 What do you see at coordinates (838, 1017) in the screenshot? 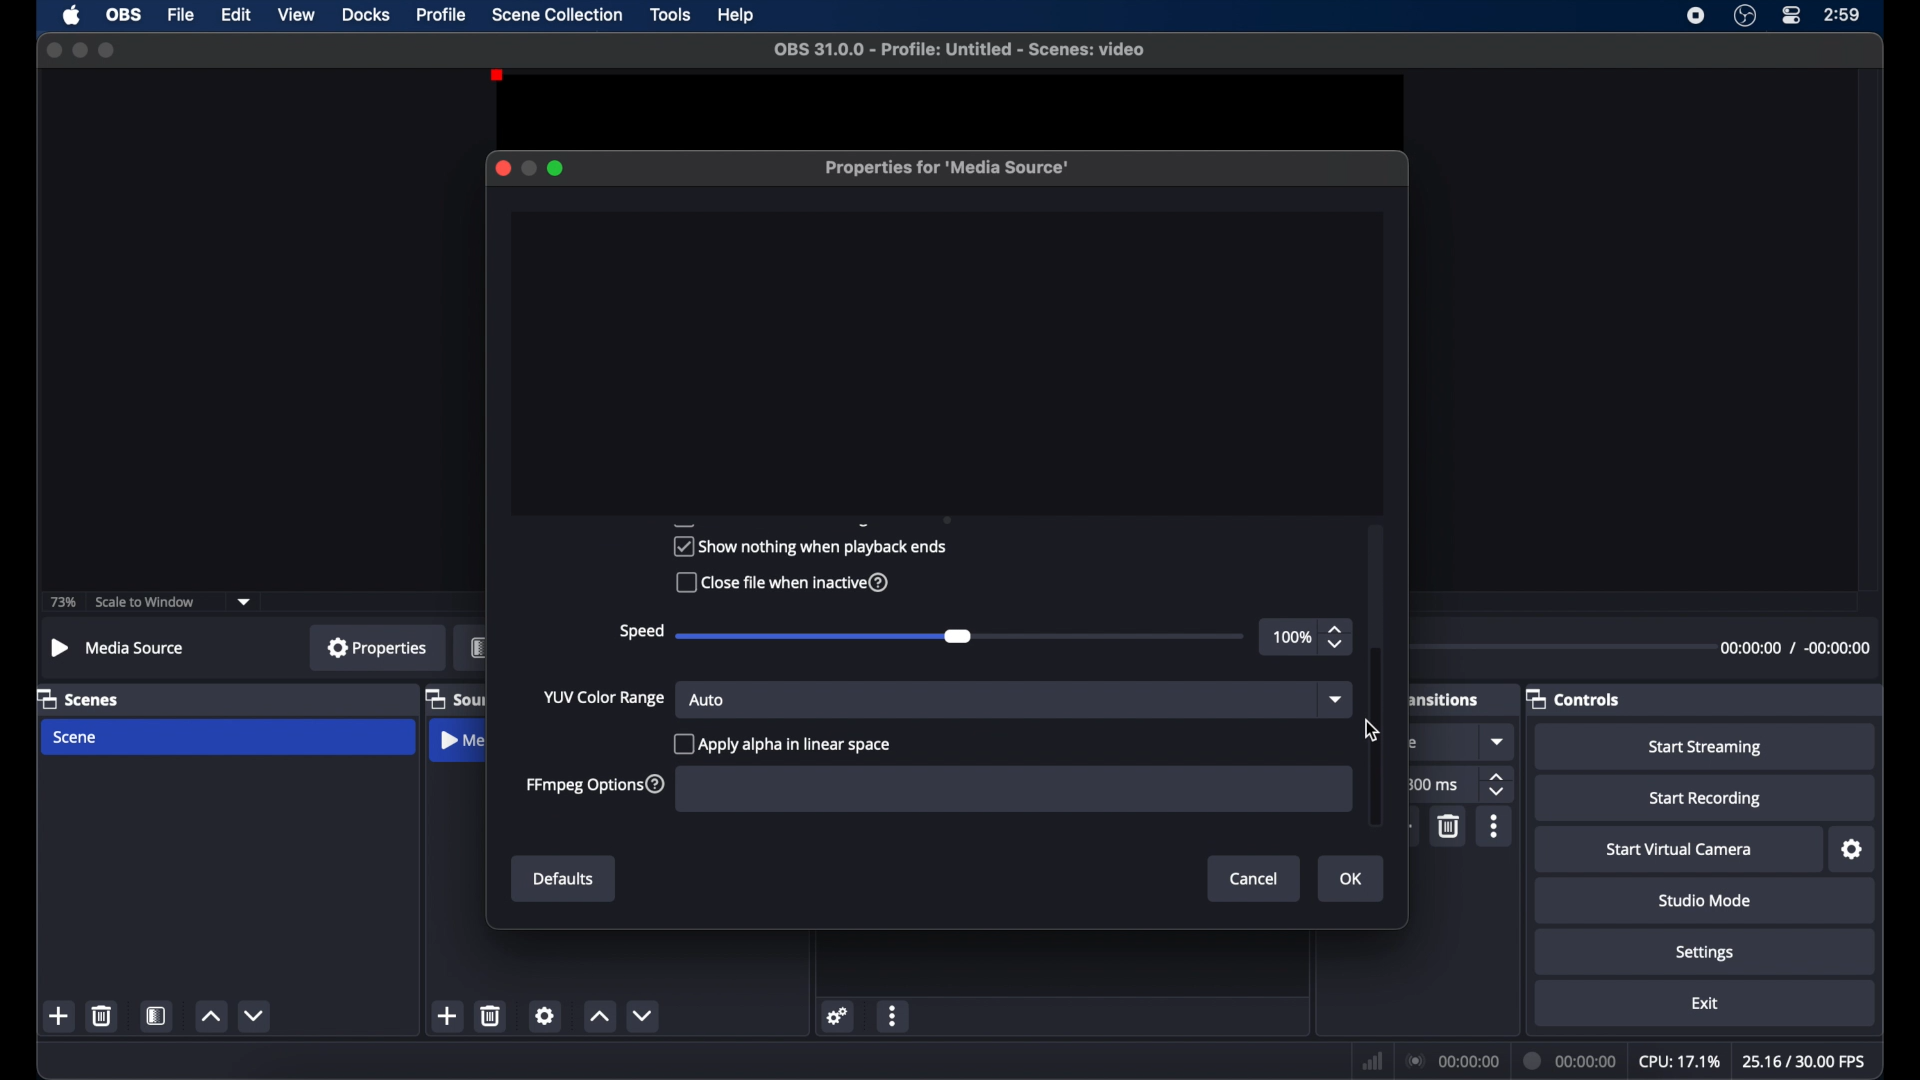
I see `settings` at bounding box center [838, 1017].